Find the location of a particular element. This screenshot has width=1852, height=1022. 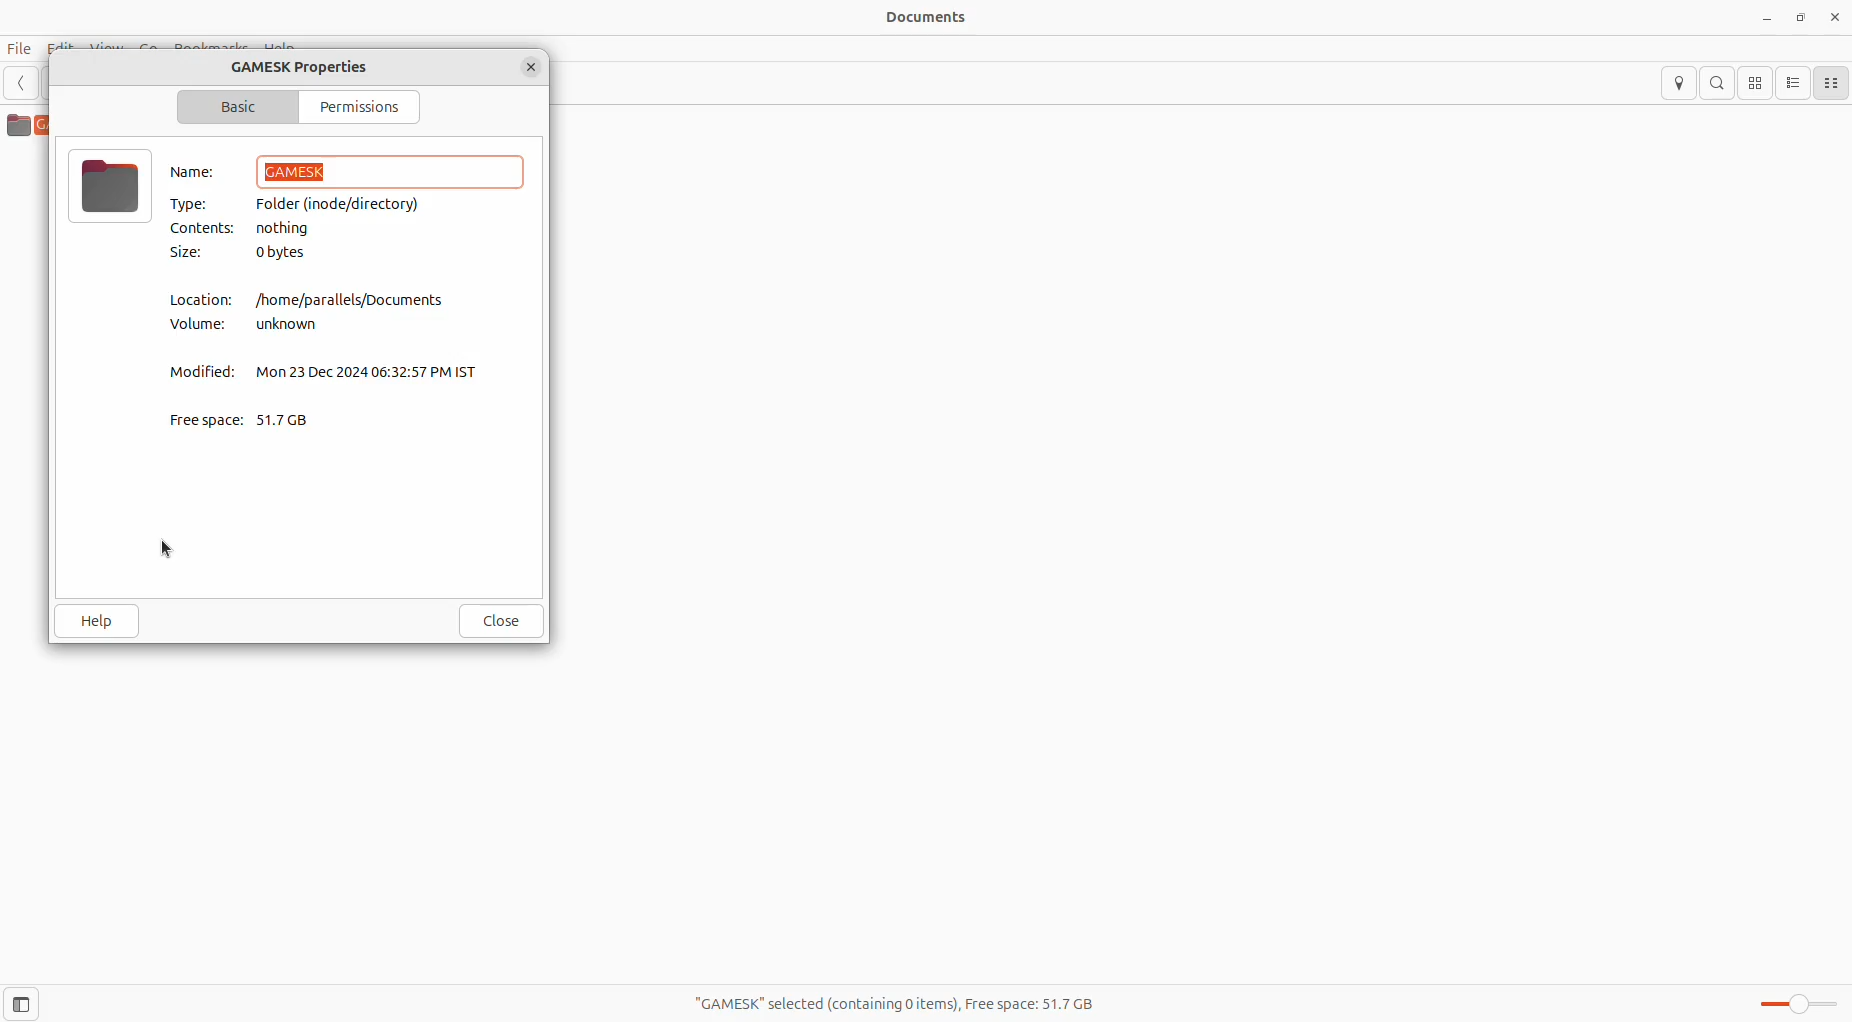

close is located at coordinates (1833, 17).